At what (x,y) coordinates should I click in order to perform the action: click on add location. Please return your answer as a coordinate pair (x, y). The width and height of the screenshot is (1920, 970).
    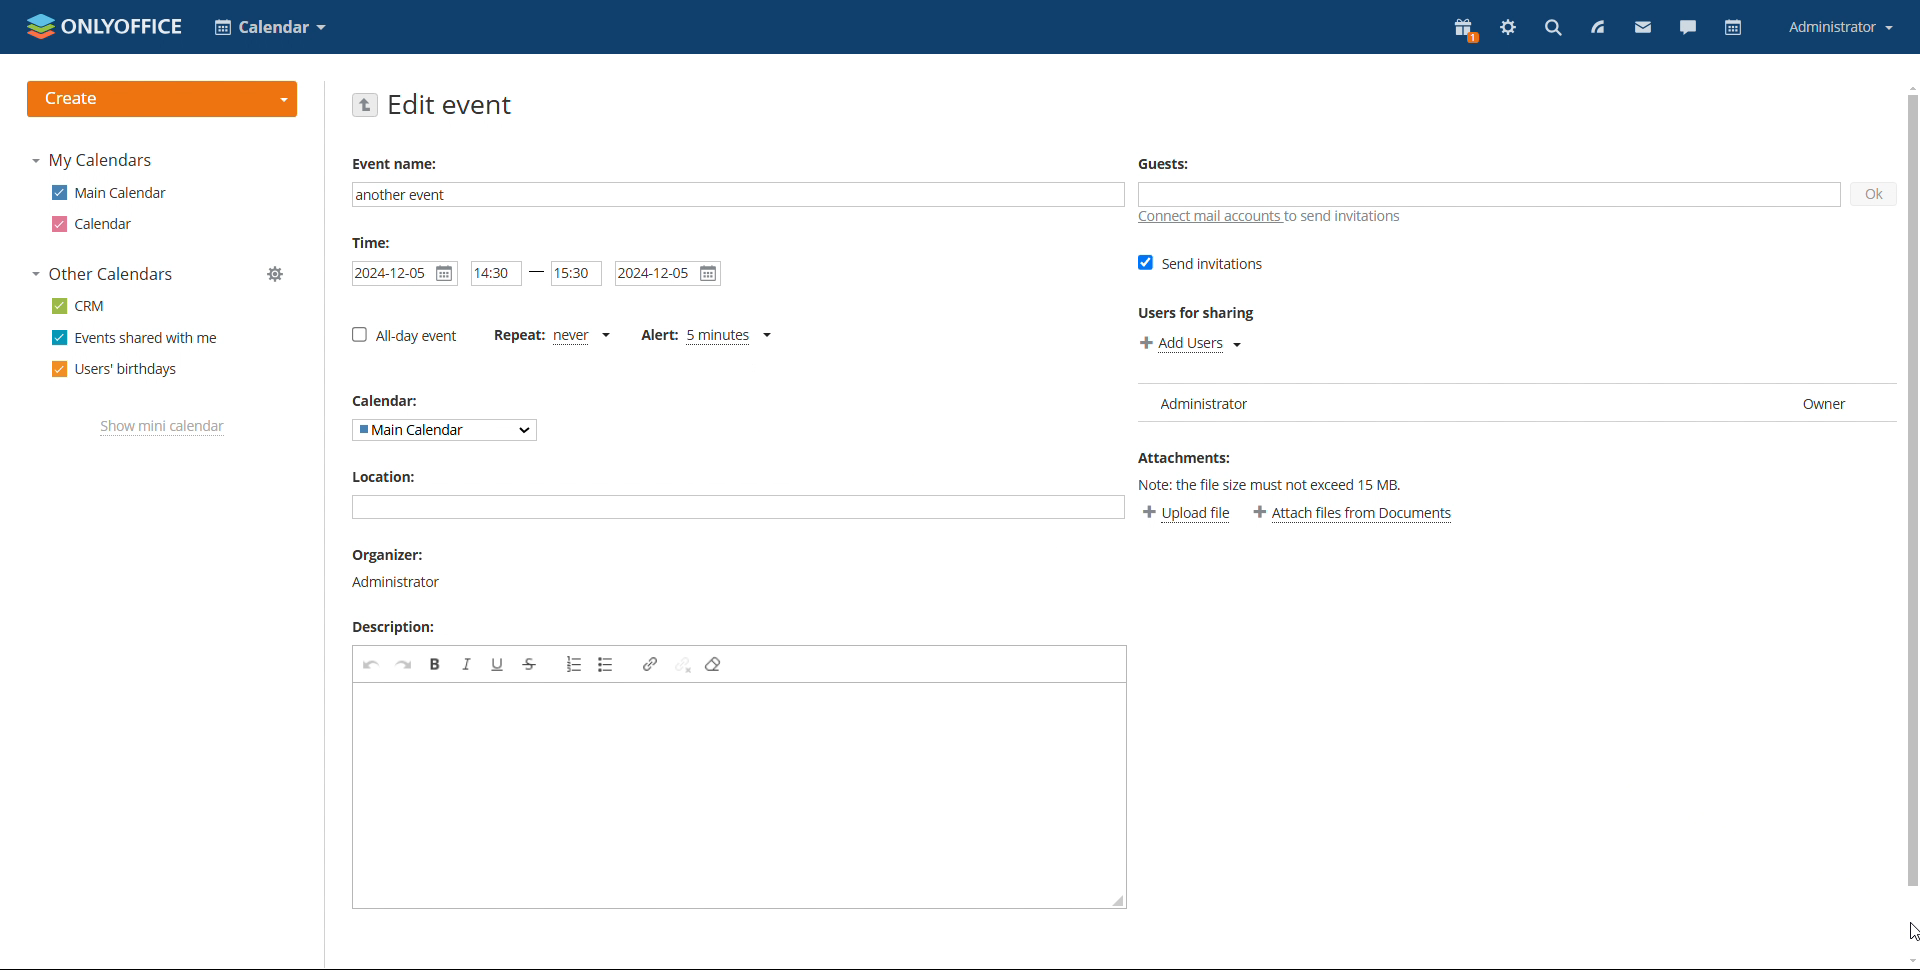
    Looking at the image, I should click on (737, 506).